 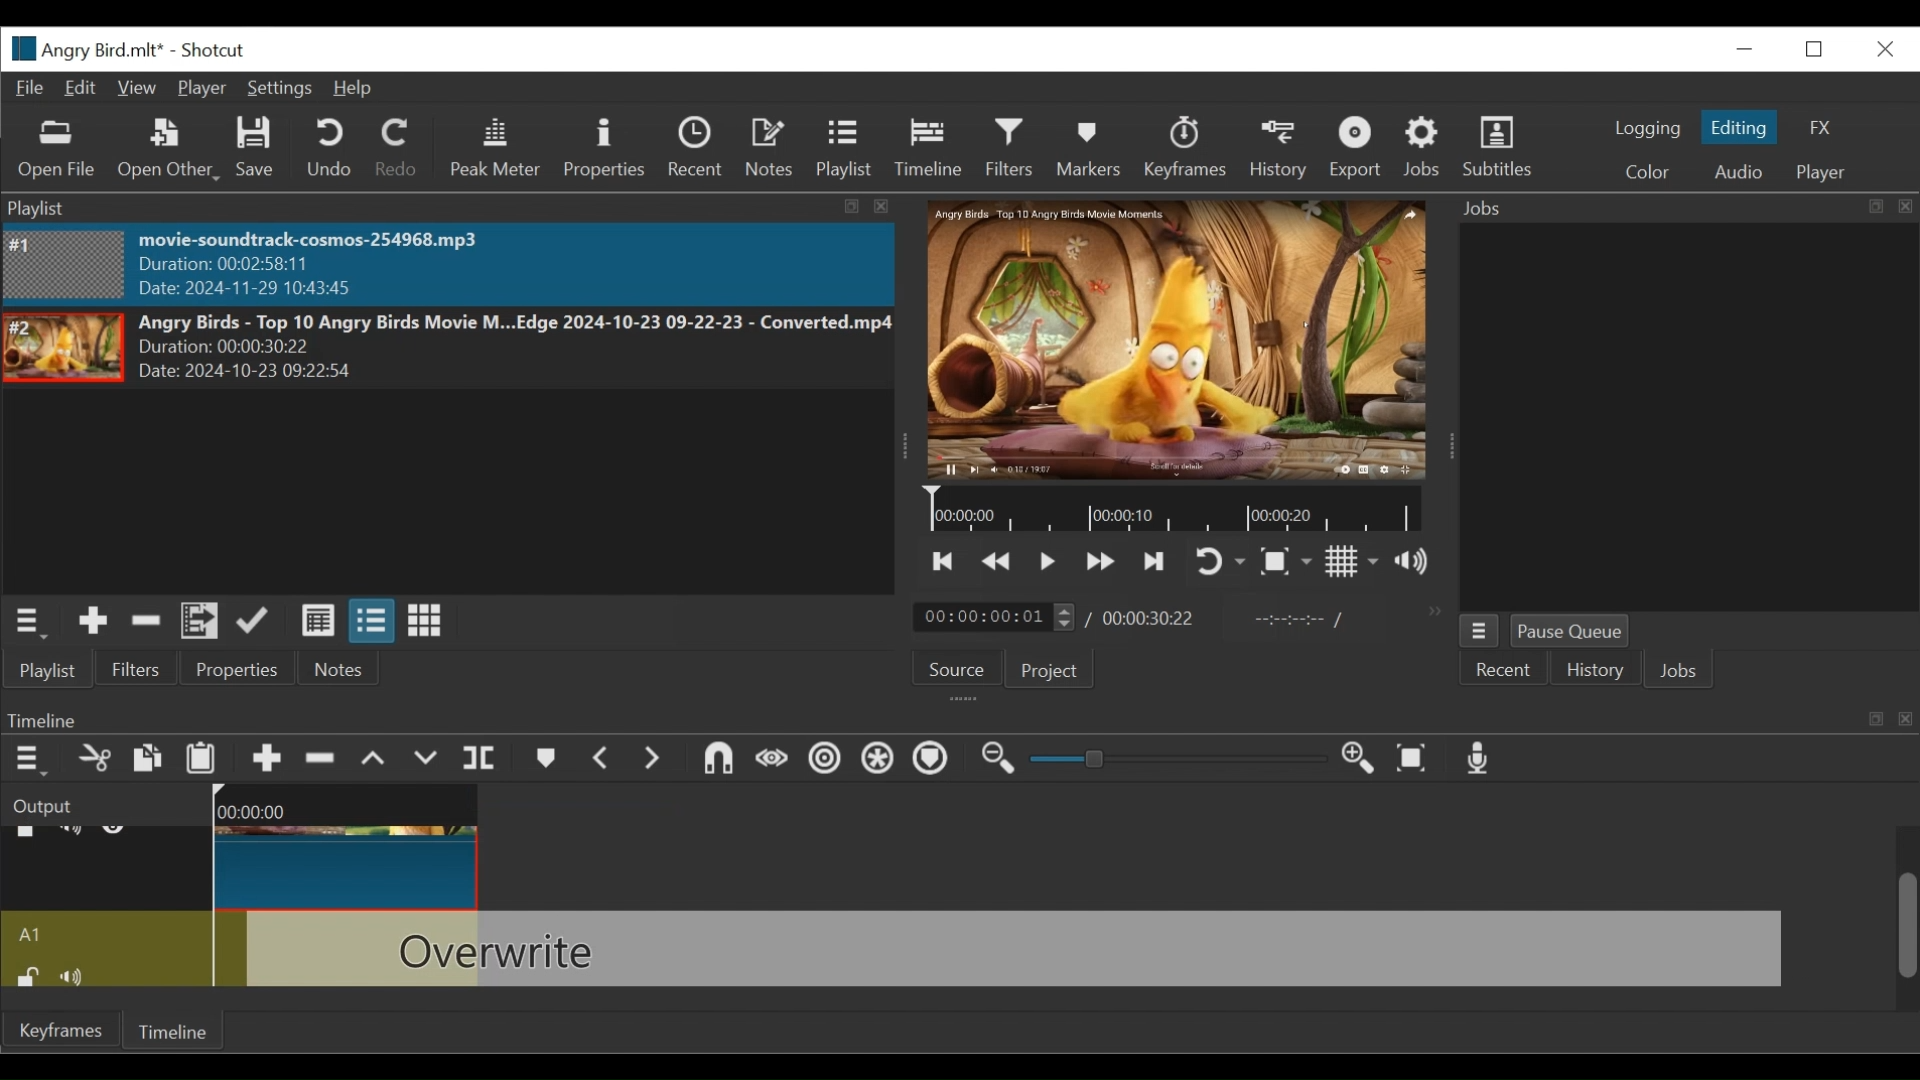 I want to click on Previous marker, so click(x=601, y=757).